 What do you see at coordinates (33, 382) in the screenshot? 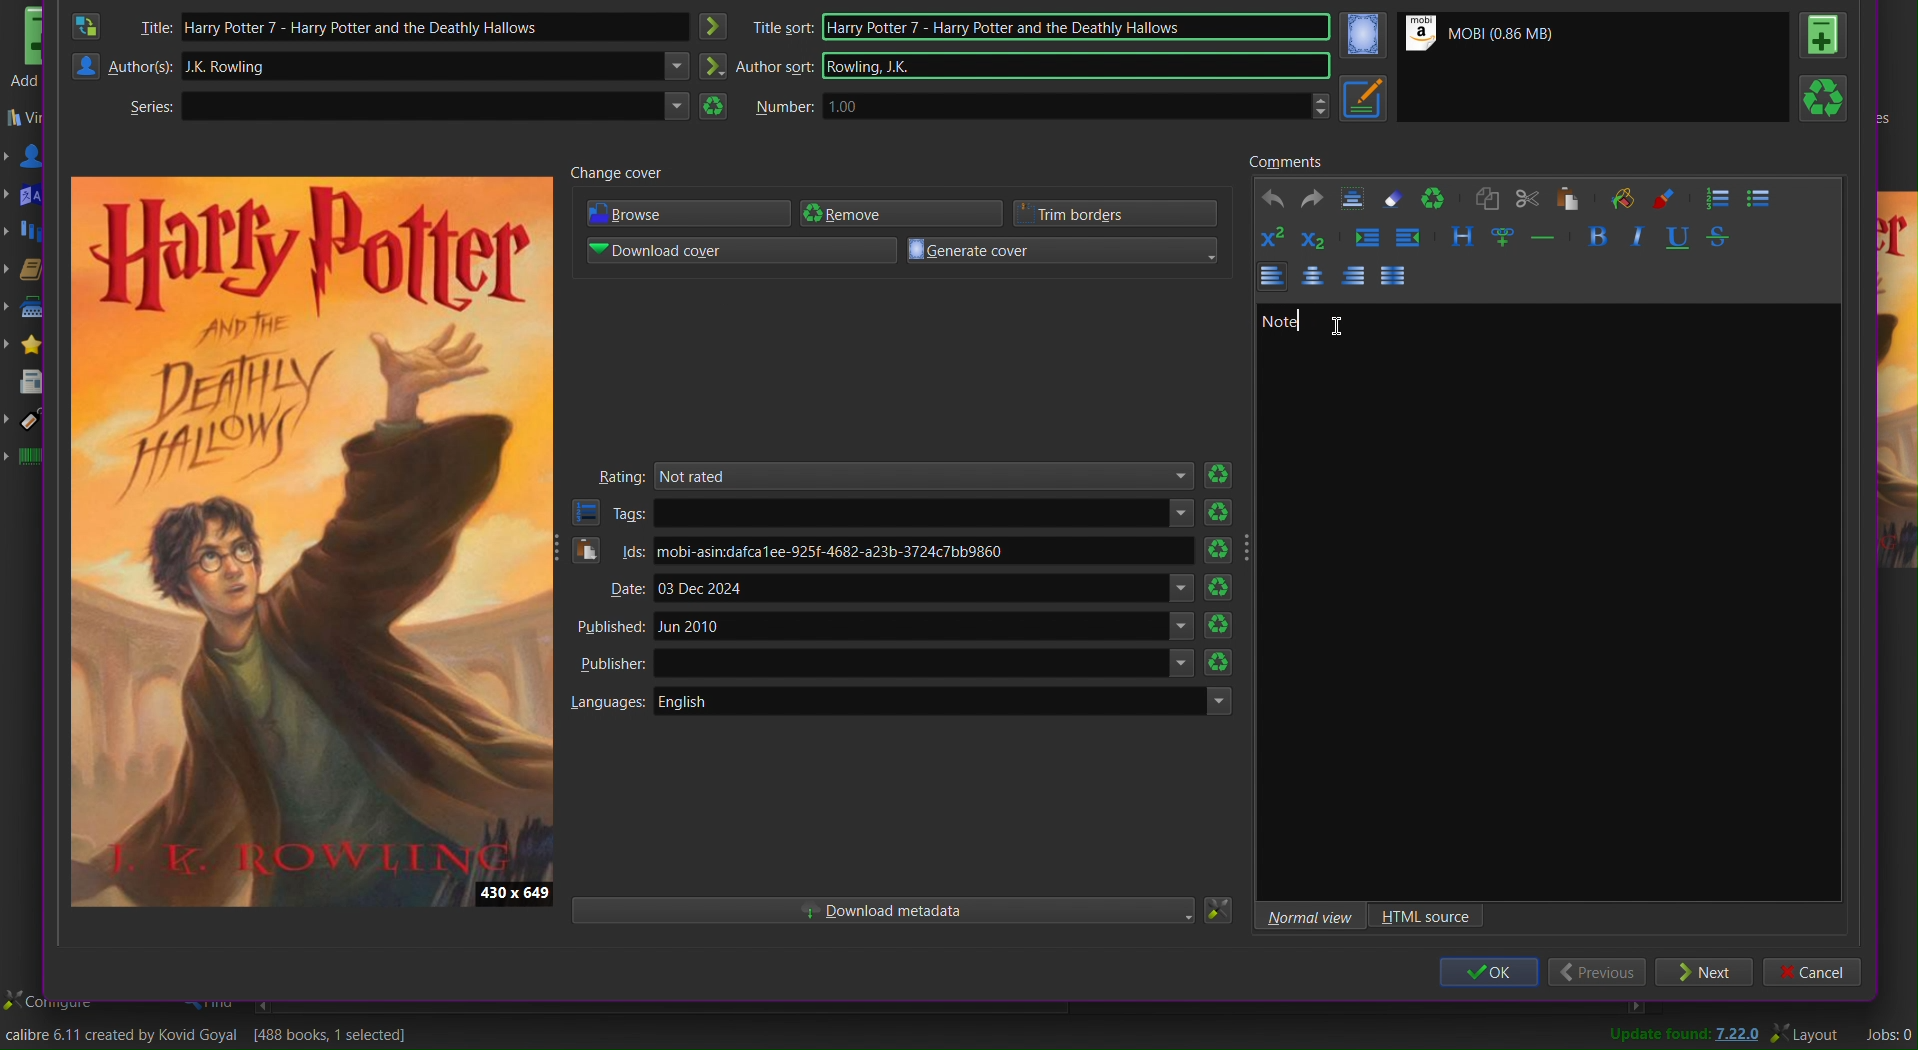
I see `News` at bounding box center [33, 382].